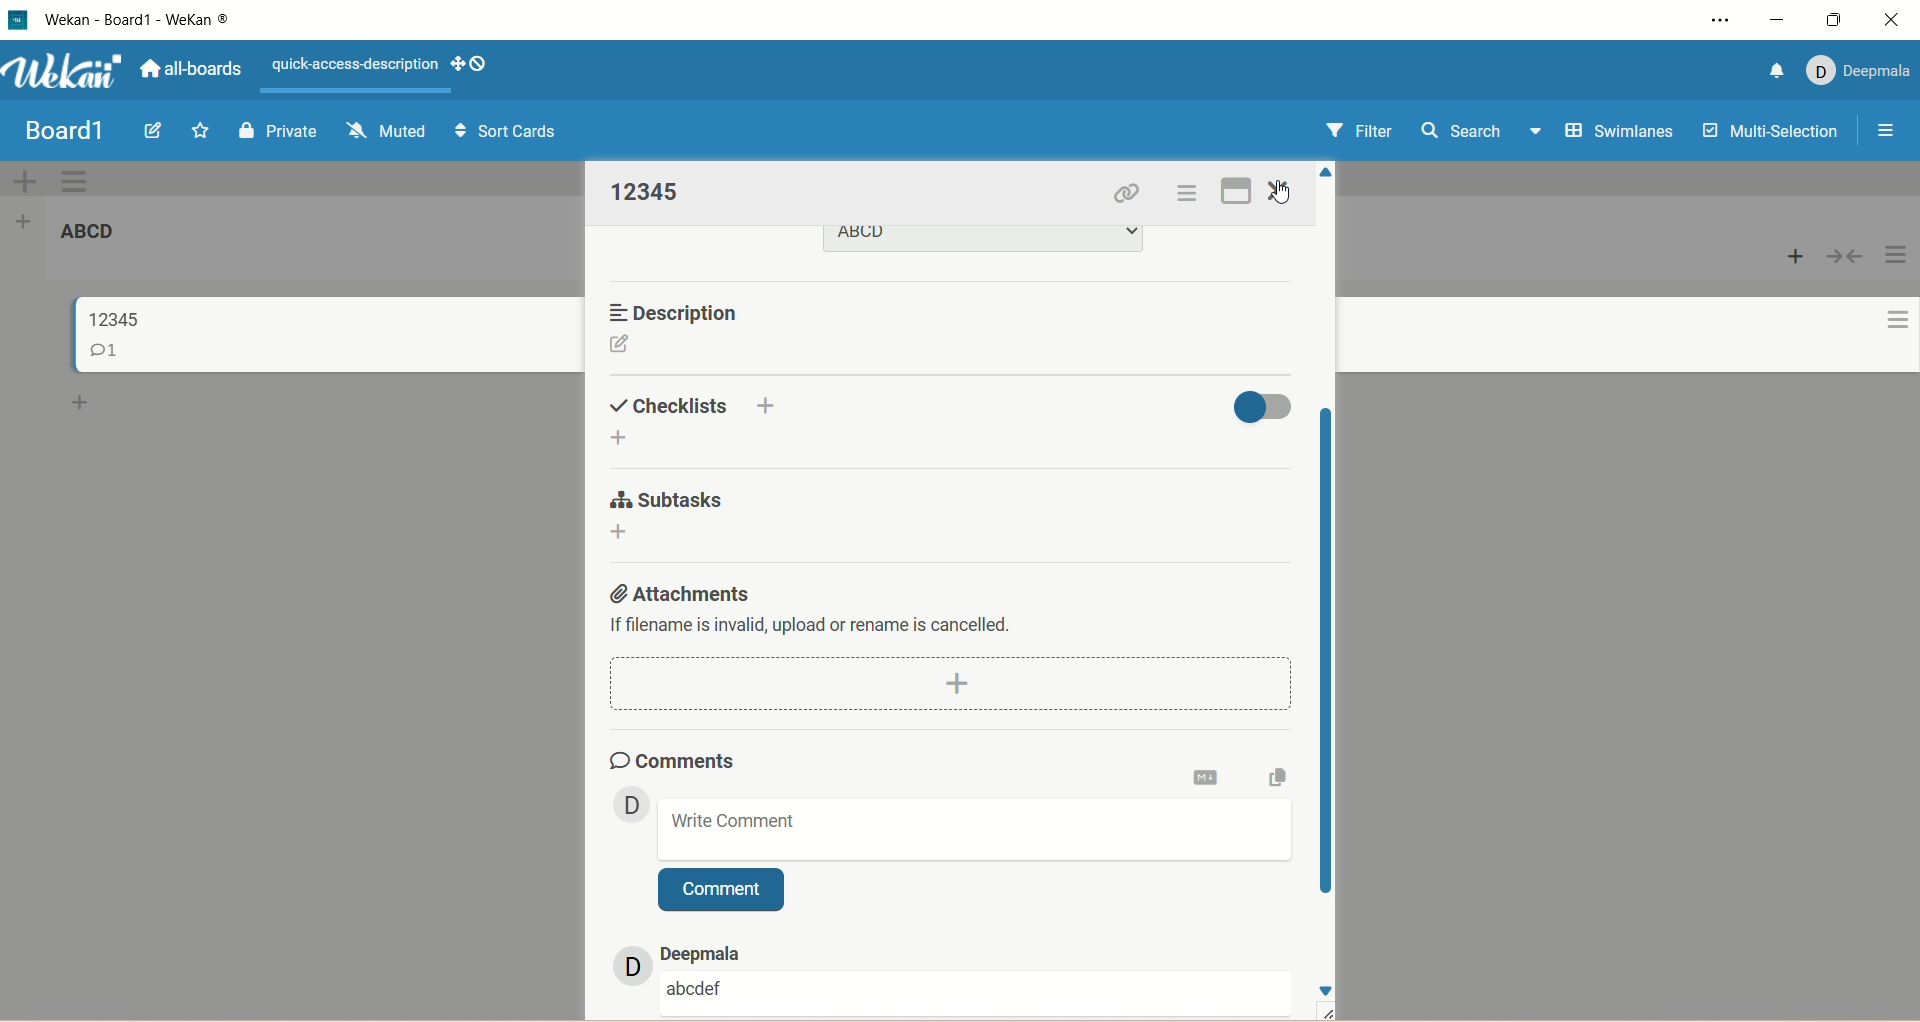 This screenshot has height=1022, width=1920. I want to click on minimize, so click(1775, 20).